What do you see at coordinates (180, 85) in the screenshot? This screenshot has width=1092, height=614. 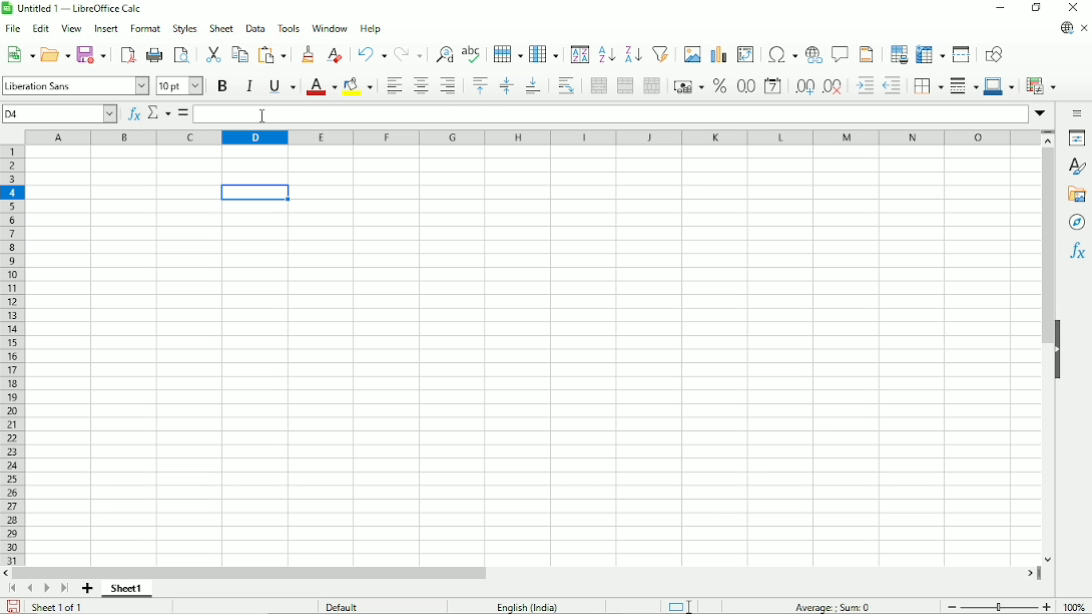 I see `Font color` at bounding box center [180, 85].